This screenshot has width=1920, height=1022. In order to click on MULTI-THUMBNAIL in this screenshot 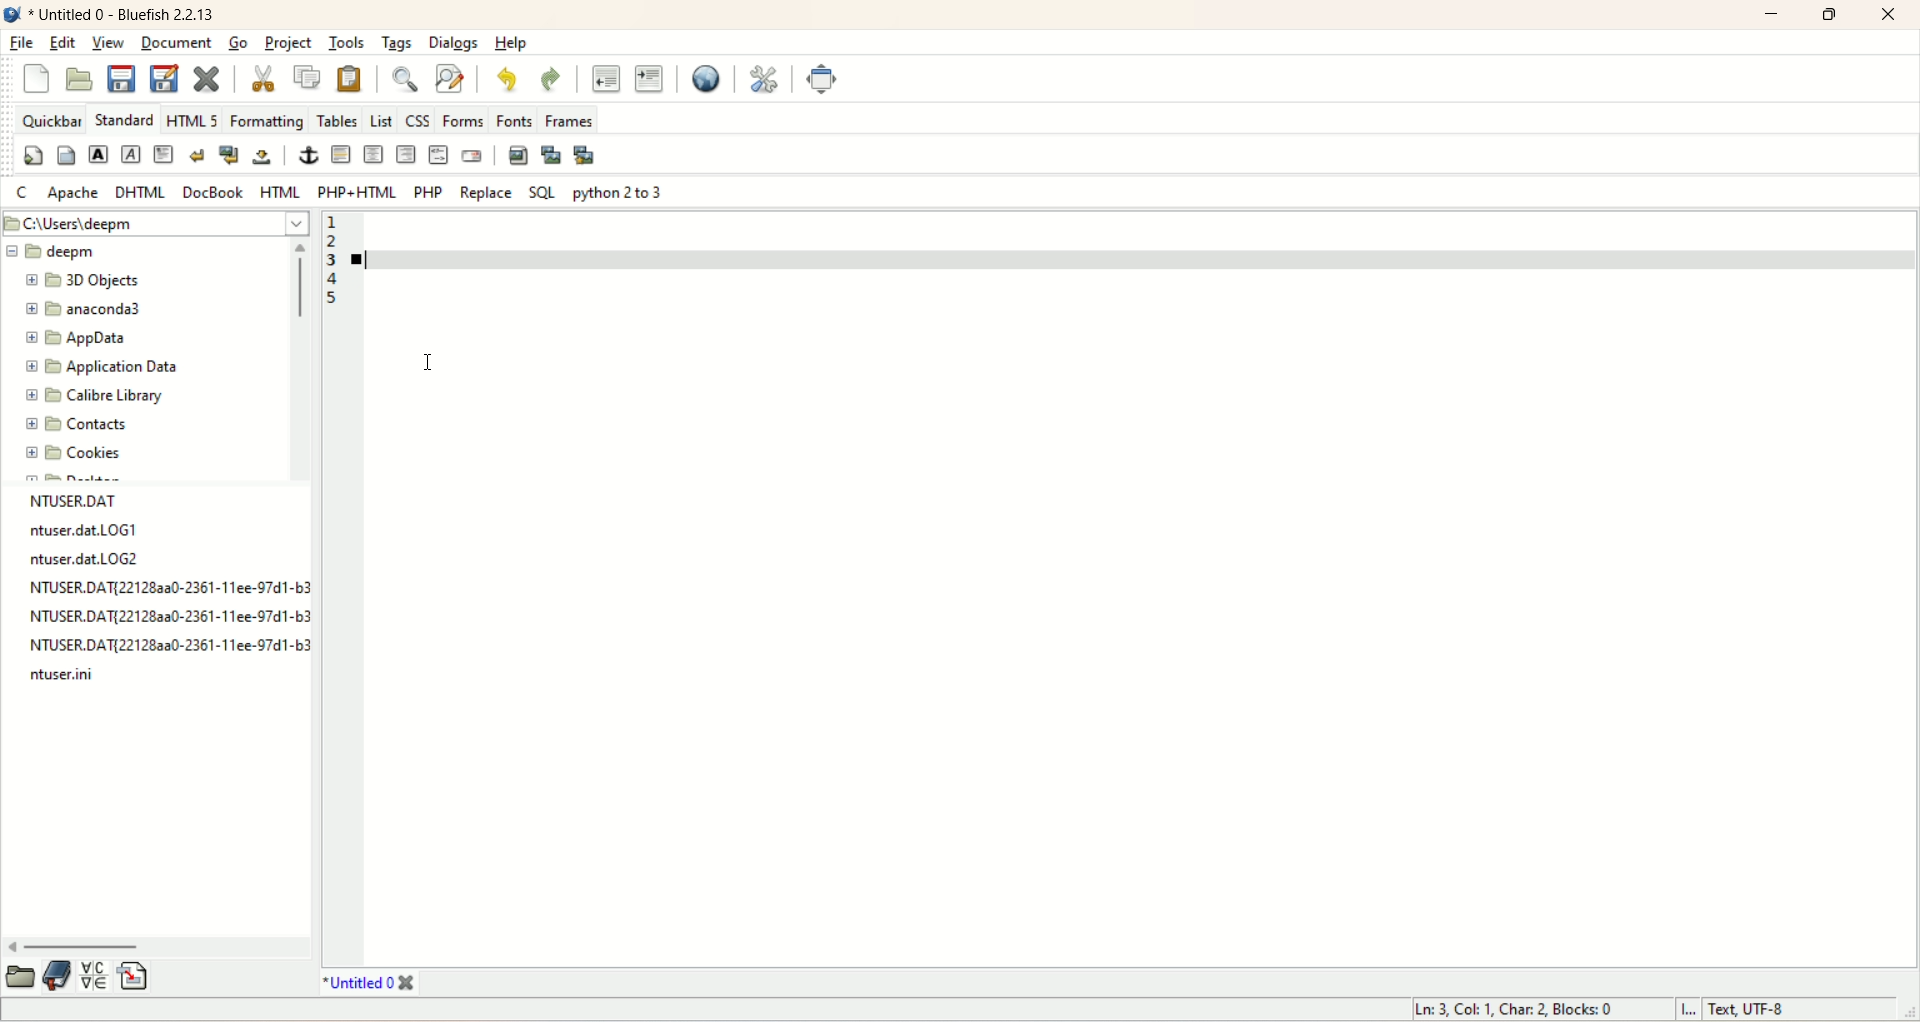, I will do `click(588, 157)`.